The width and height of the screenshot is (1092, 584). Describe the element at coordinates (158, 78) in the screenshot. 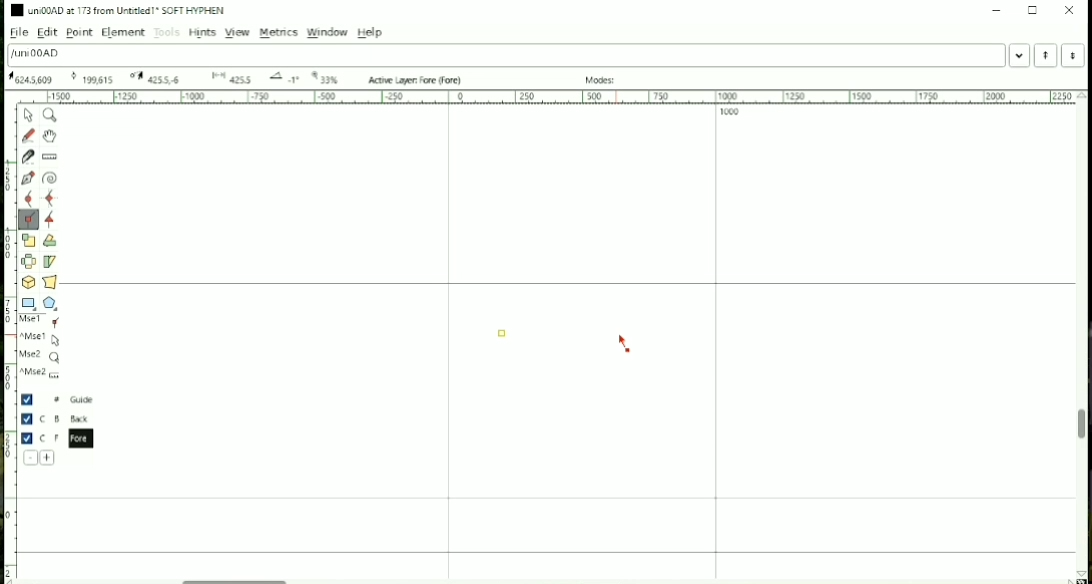

I see `173 Oxad U+00AD "uni00AD" SOFT HYPHEN` at that location.